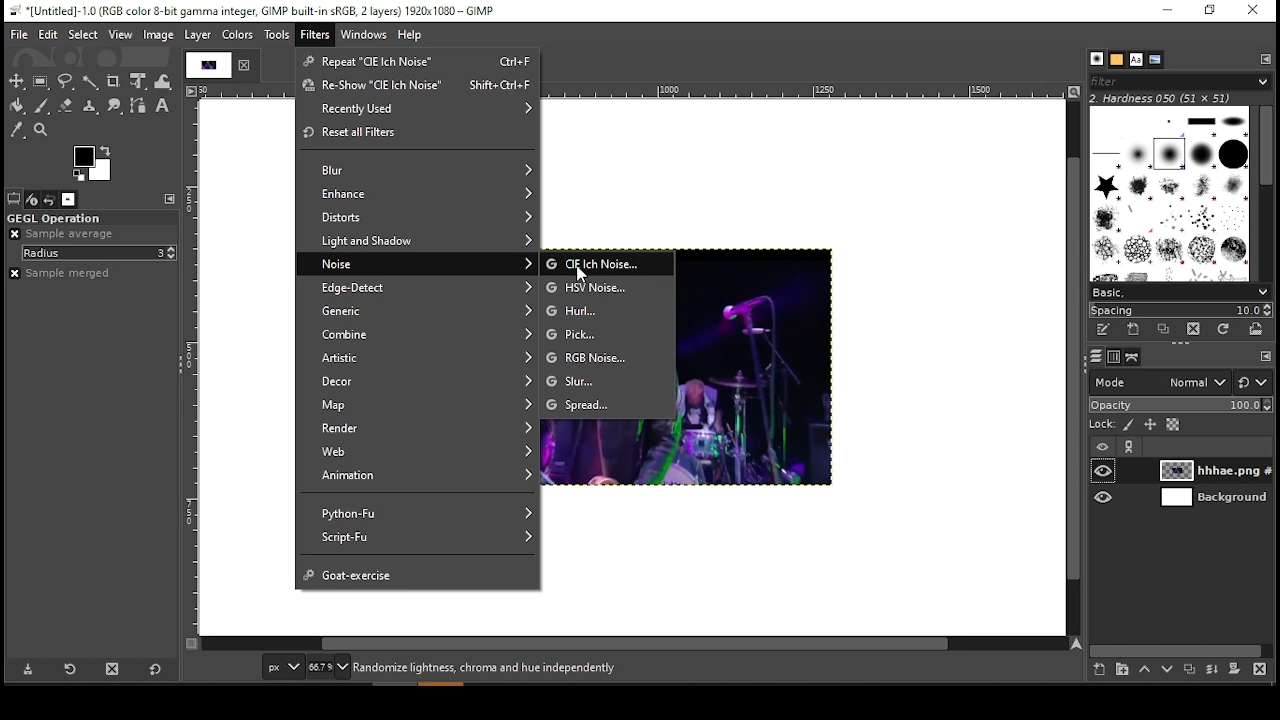  Describe the element at coordinates (1075, 369) in the screenshot. I see `vertical scroll bar` at that location.